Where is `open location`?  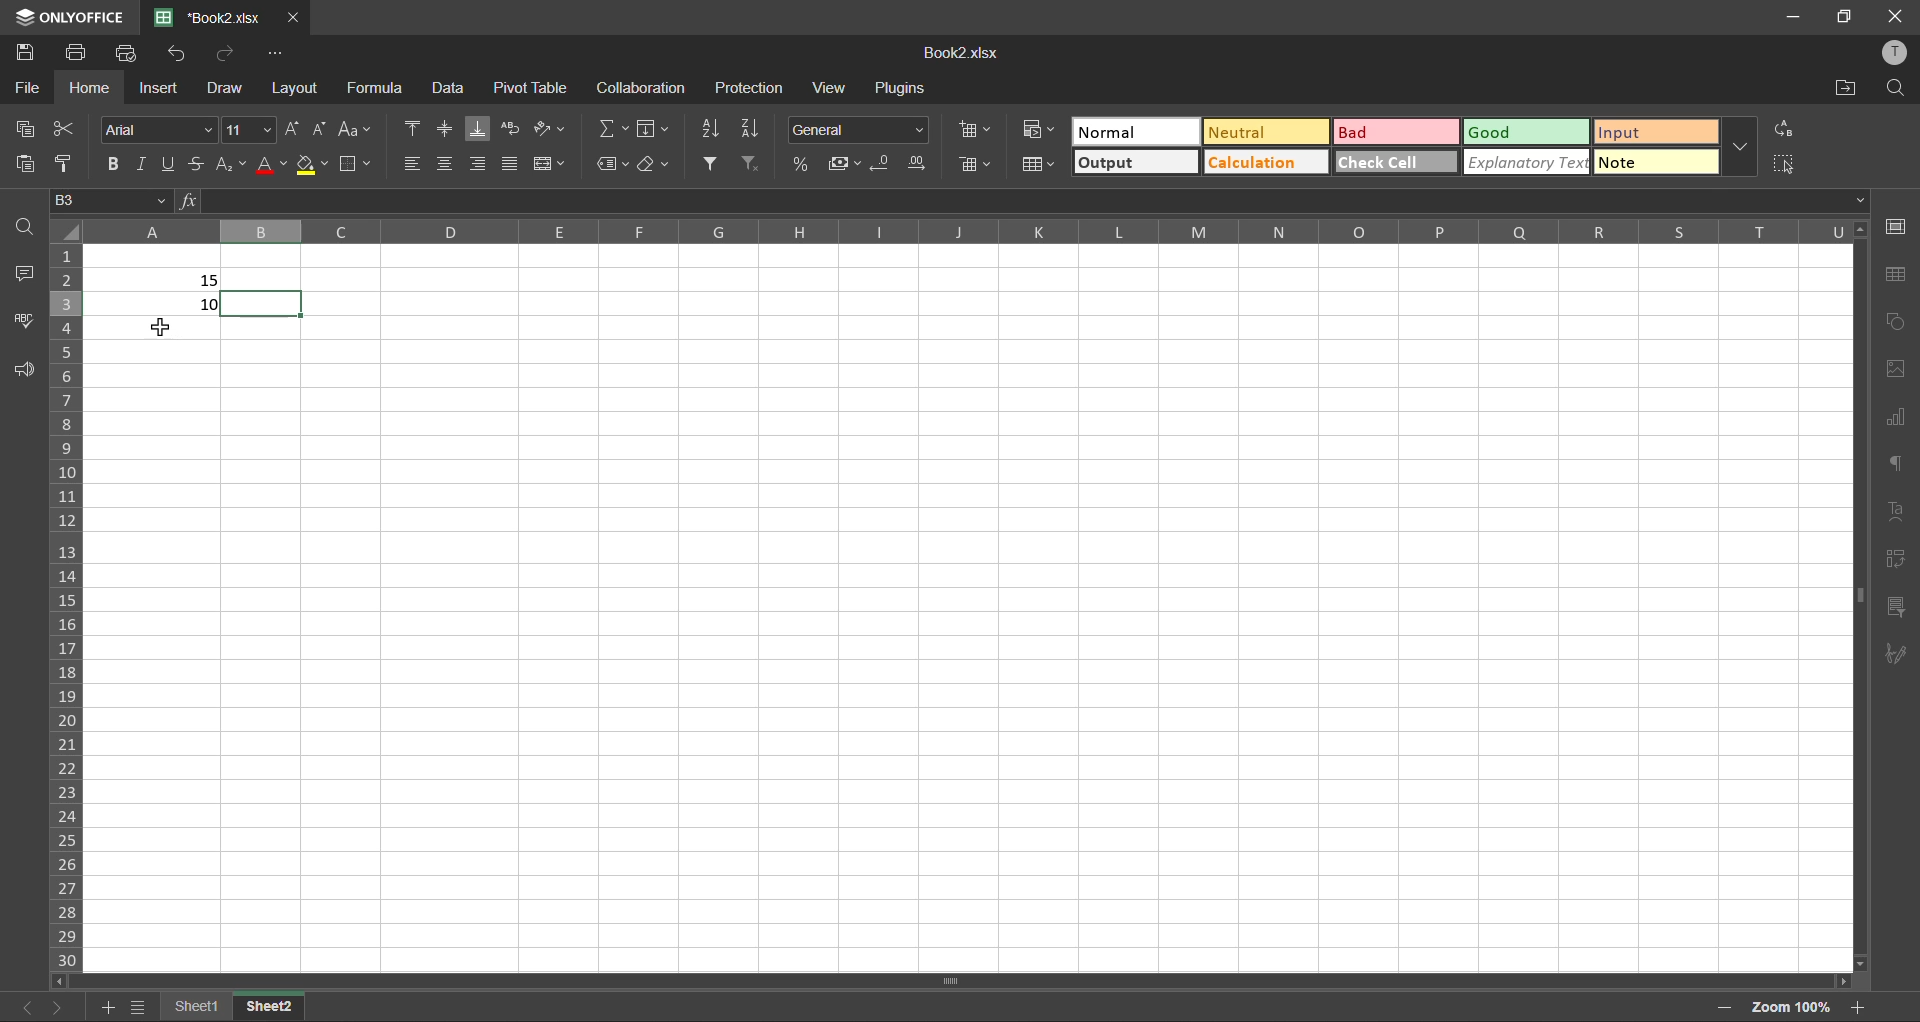 open location is located at coordinates (1842, 86).